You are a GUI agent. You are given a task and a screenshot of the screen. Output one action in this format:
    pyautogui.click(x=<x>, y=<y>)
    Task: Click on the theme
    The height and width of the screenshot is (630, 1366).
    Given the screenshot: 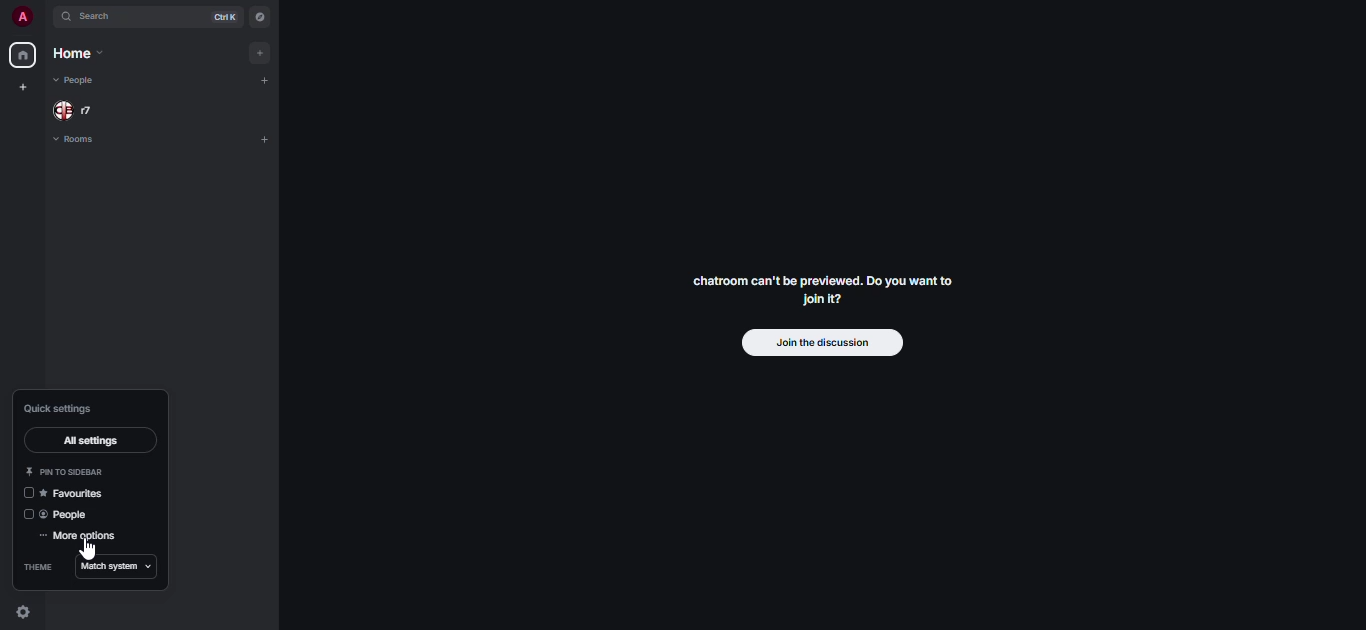 What is the action you would take?
    pyautogui.click(x=39, y=566)
    